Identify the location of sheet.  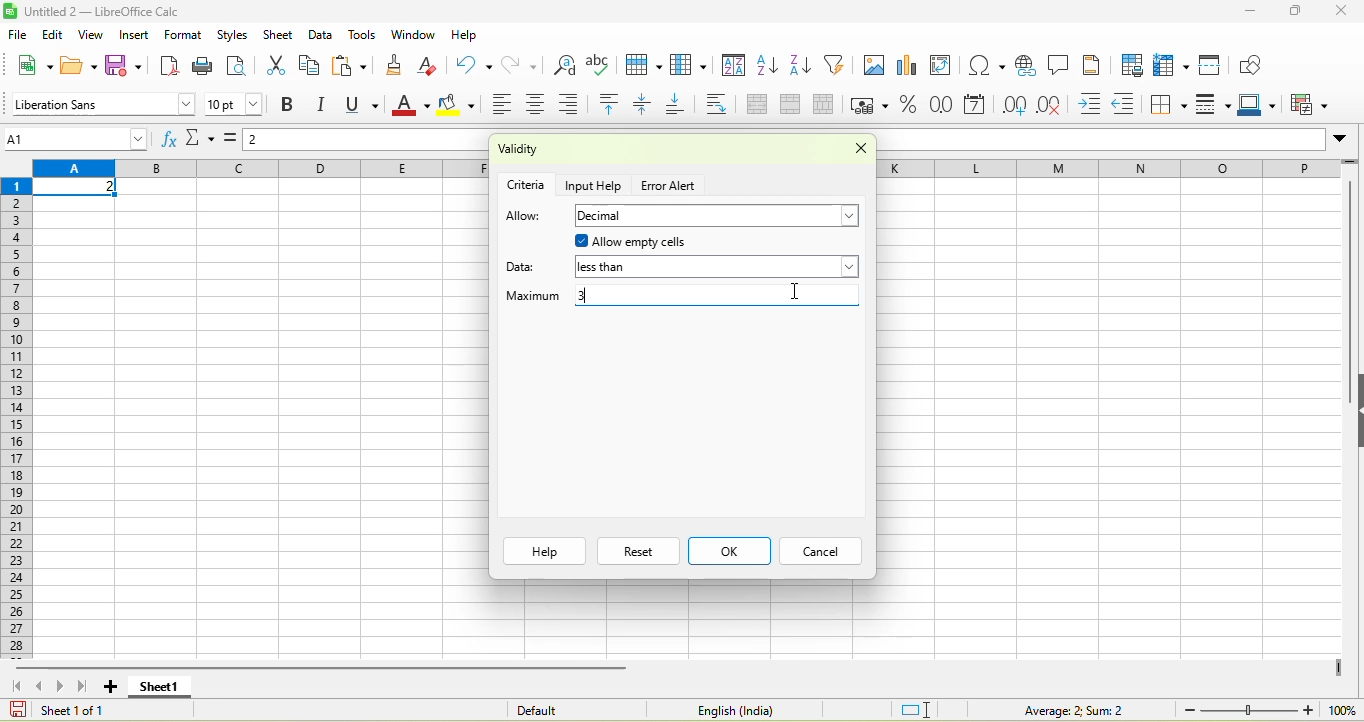
(278, 35).